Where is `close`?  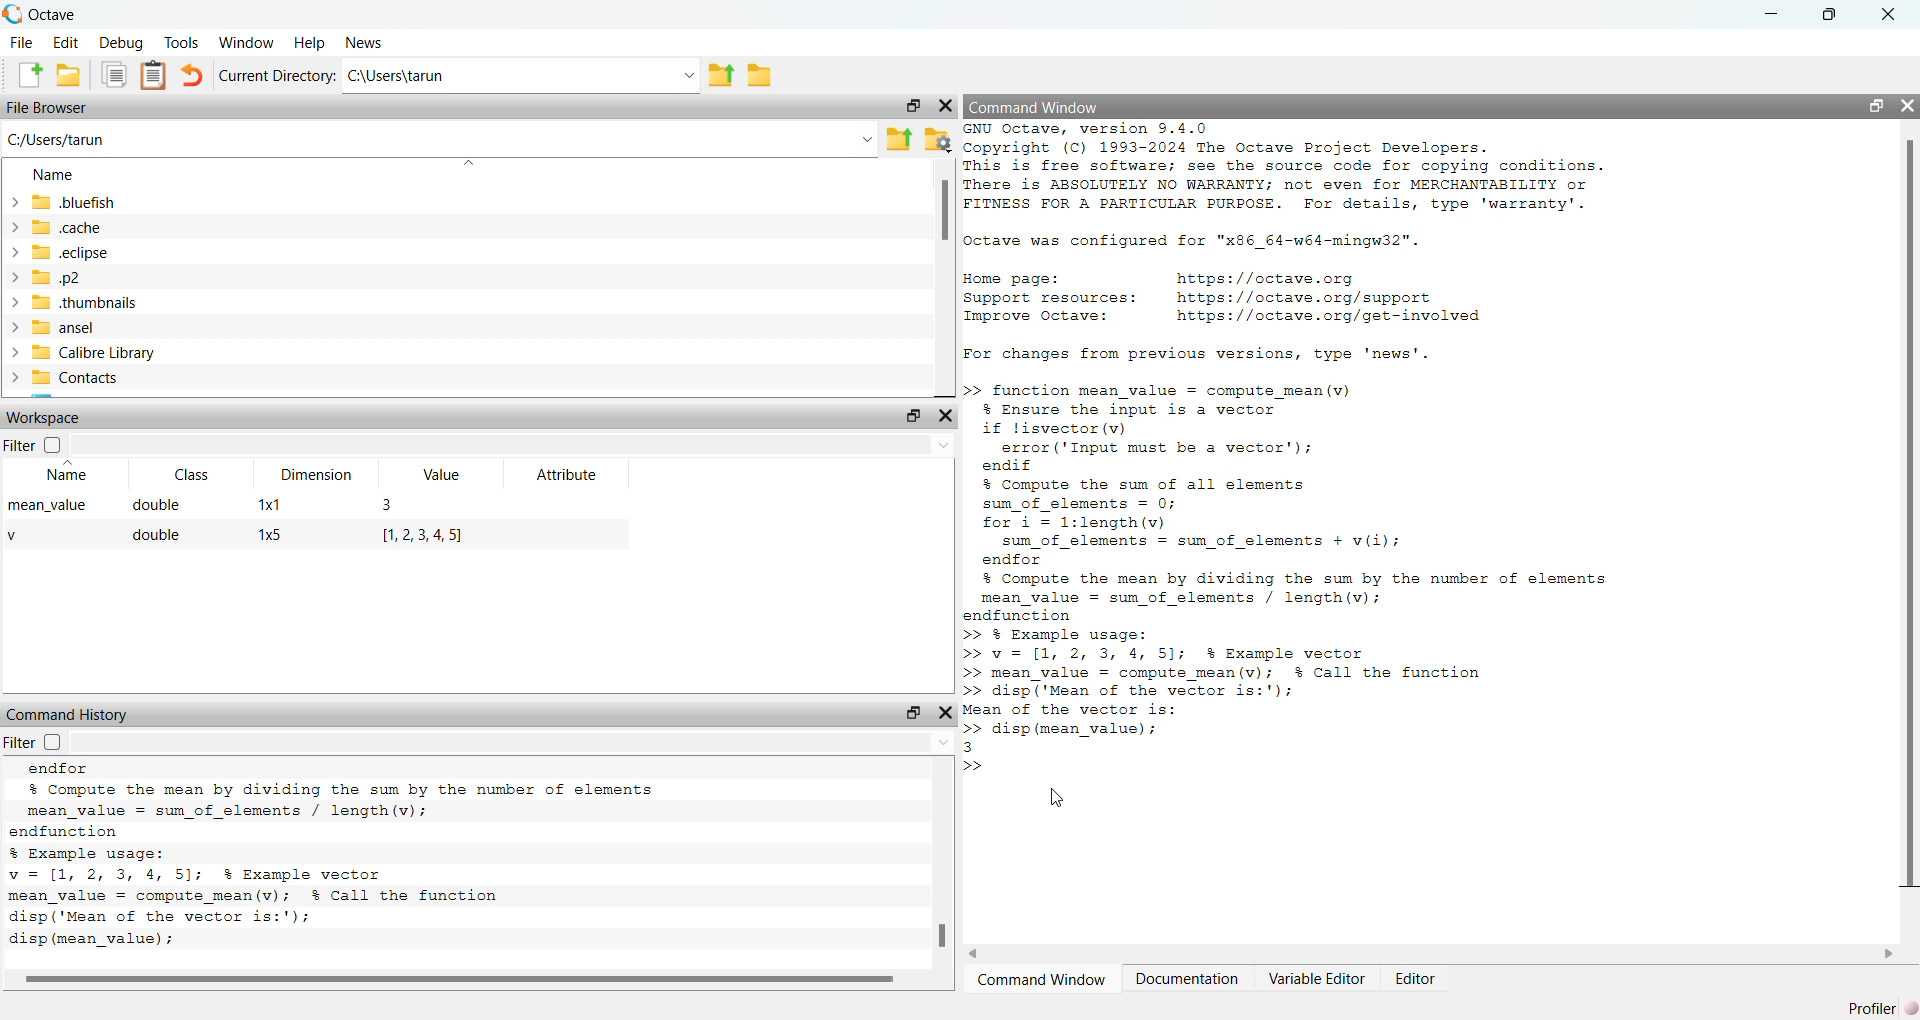 close is located at coordinates (1907, 106).